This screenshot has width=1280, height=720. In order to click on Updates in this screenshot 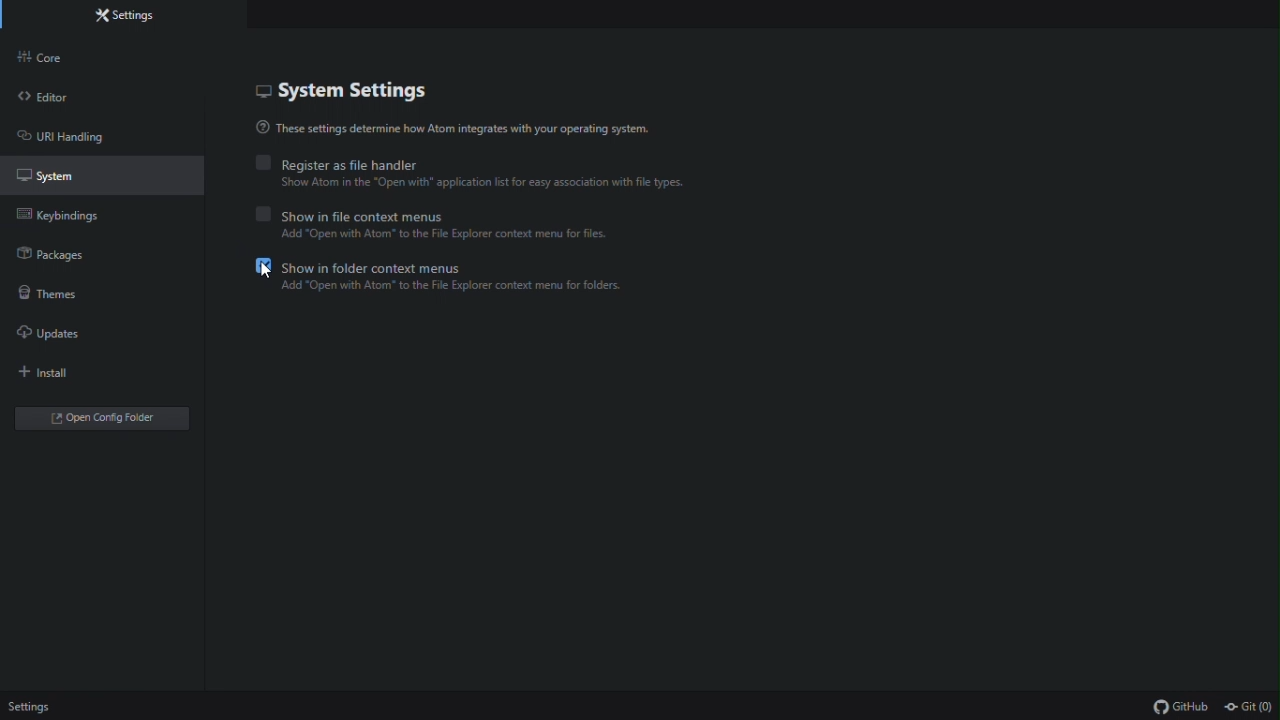, I will do `click(108, 330)`.